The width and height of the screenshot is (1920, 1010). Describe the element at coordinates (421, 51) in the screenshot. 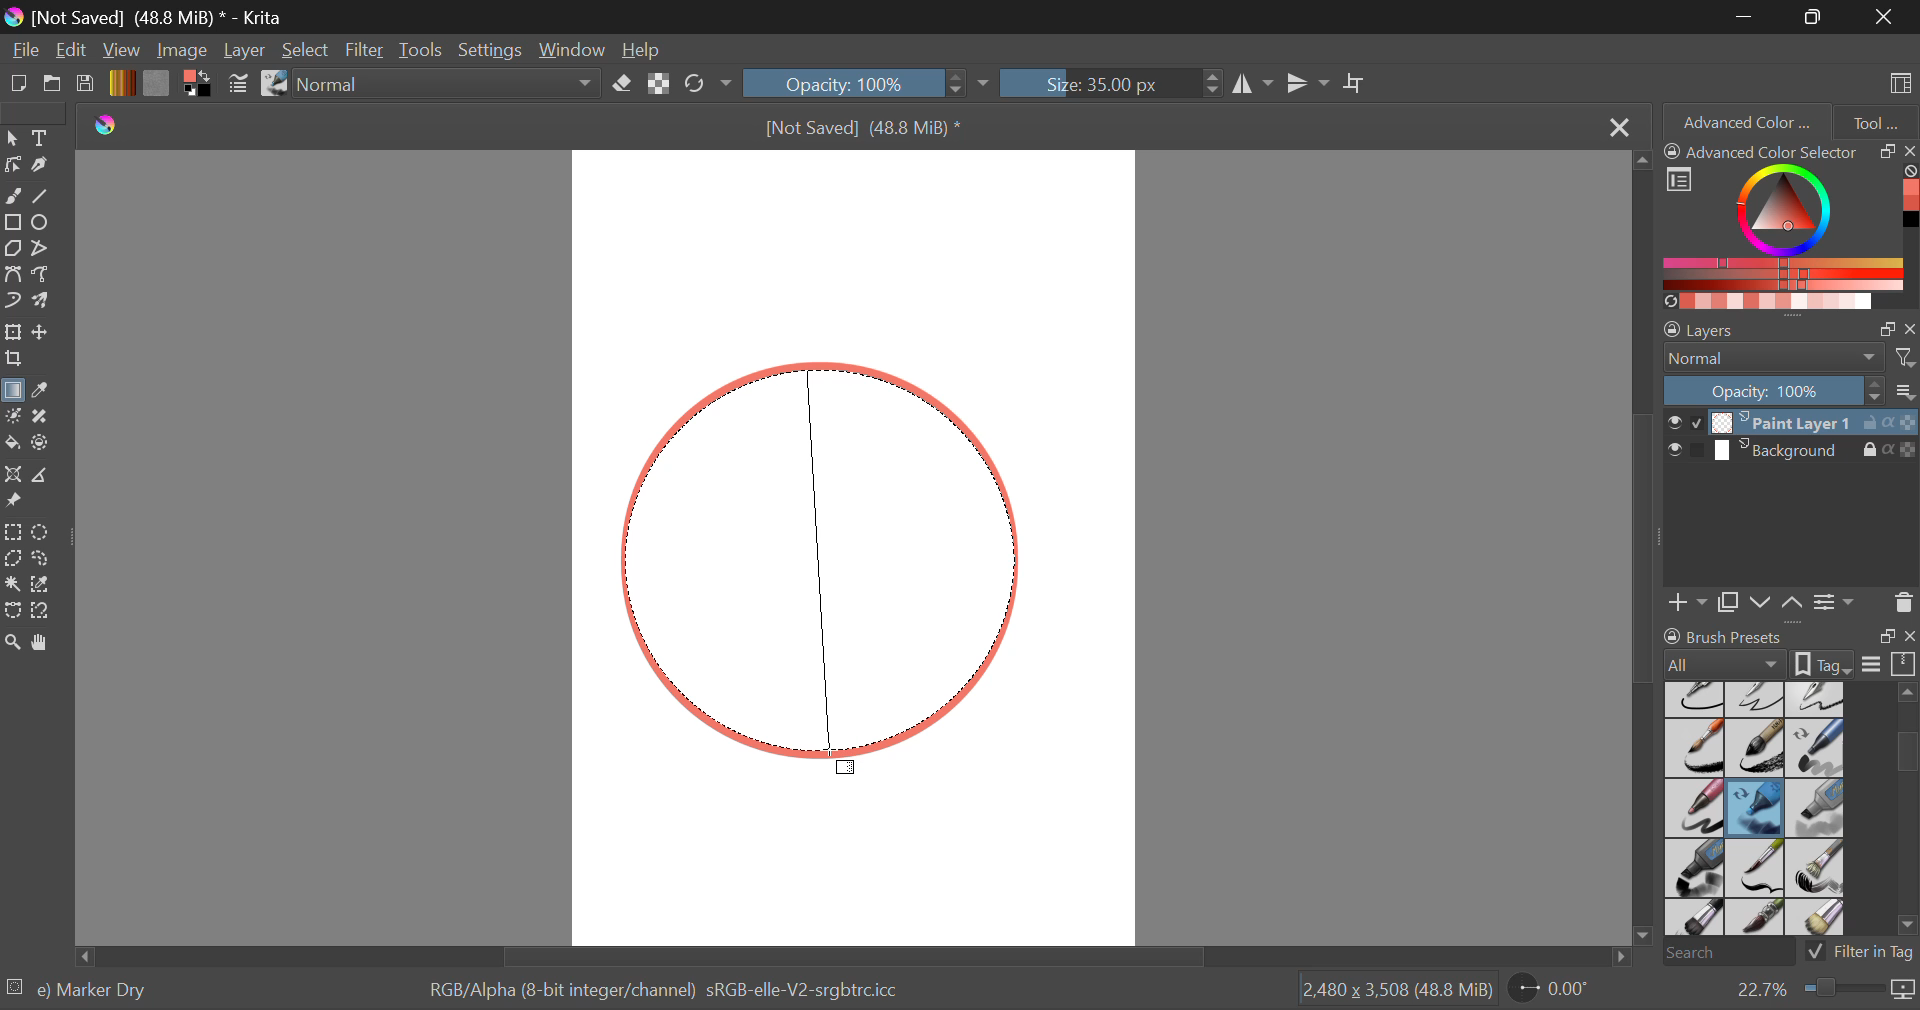

I see `Tools` at that location.